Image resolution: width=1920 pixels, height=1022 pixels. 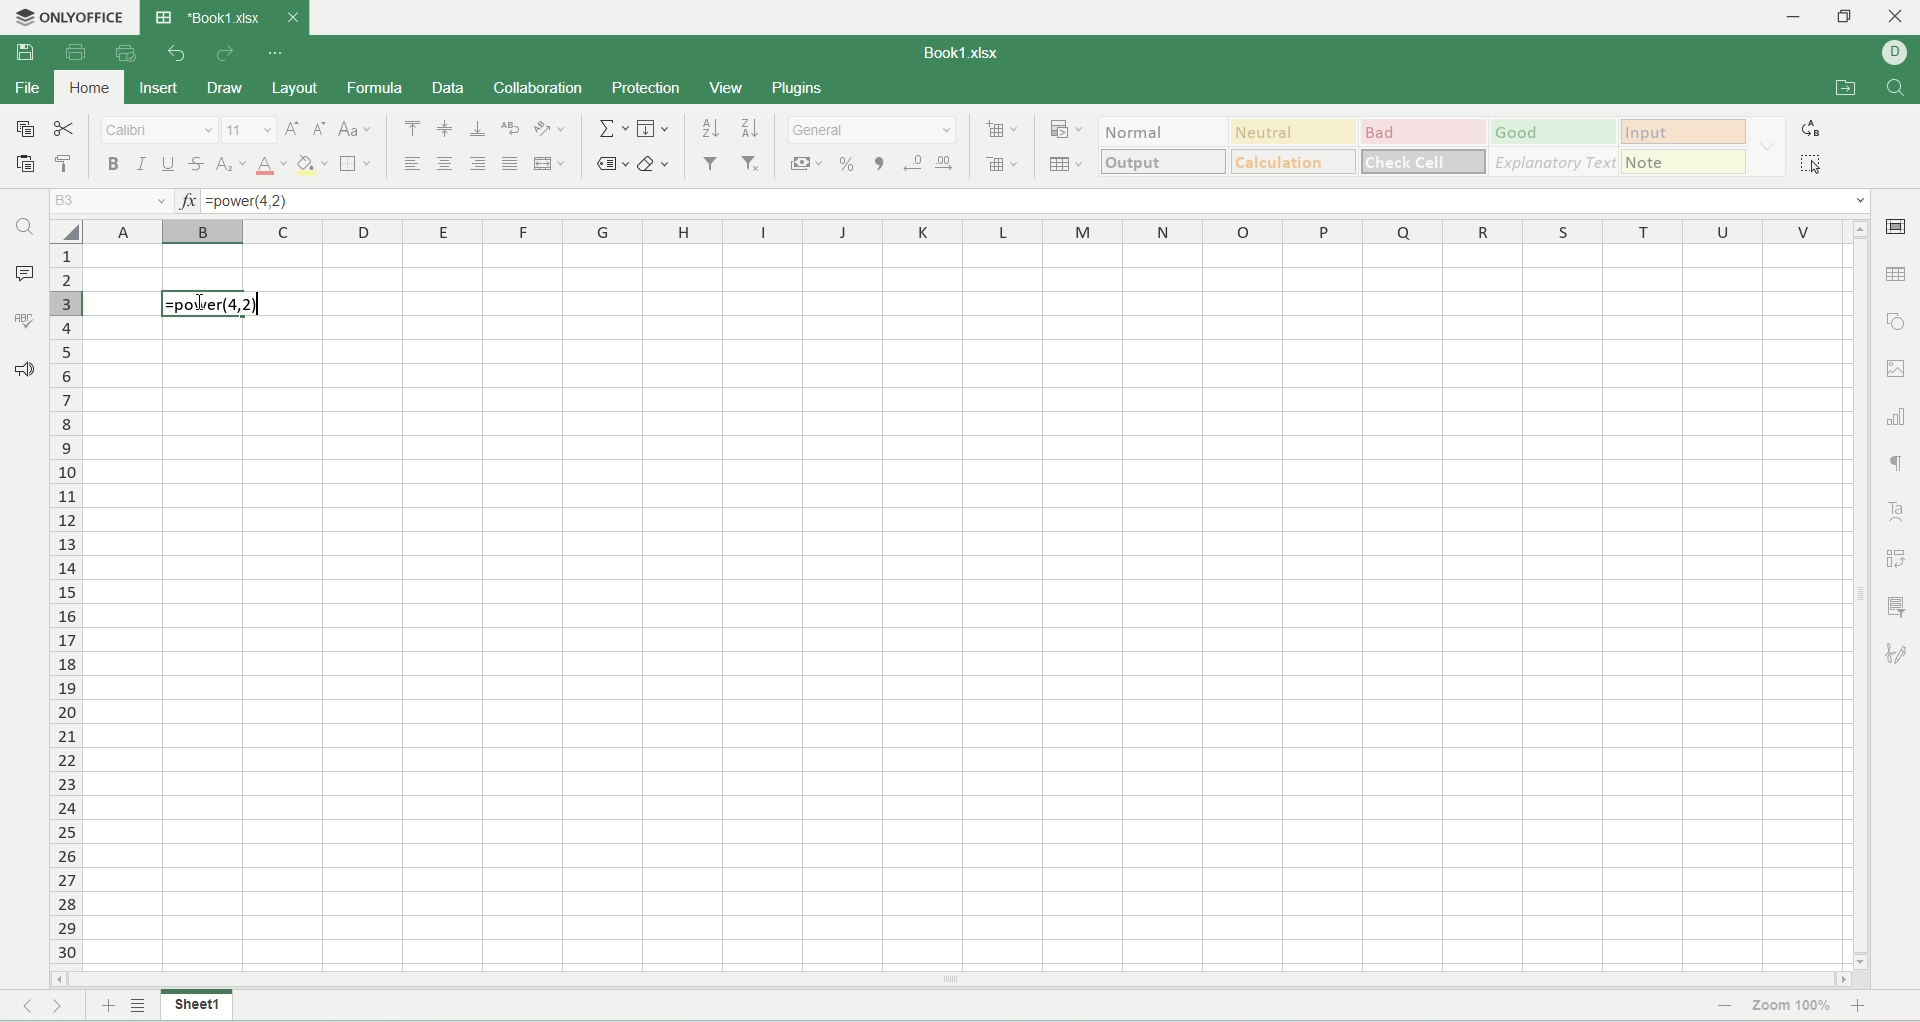 What do you see at coordinates (951, 978) in the screenshot?
I see `horizontal scroll bar` at bounding box center [951, 978].